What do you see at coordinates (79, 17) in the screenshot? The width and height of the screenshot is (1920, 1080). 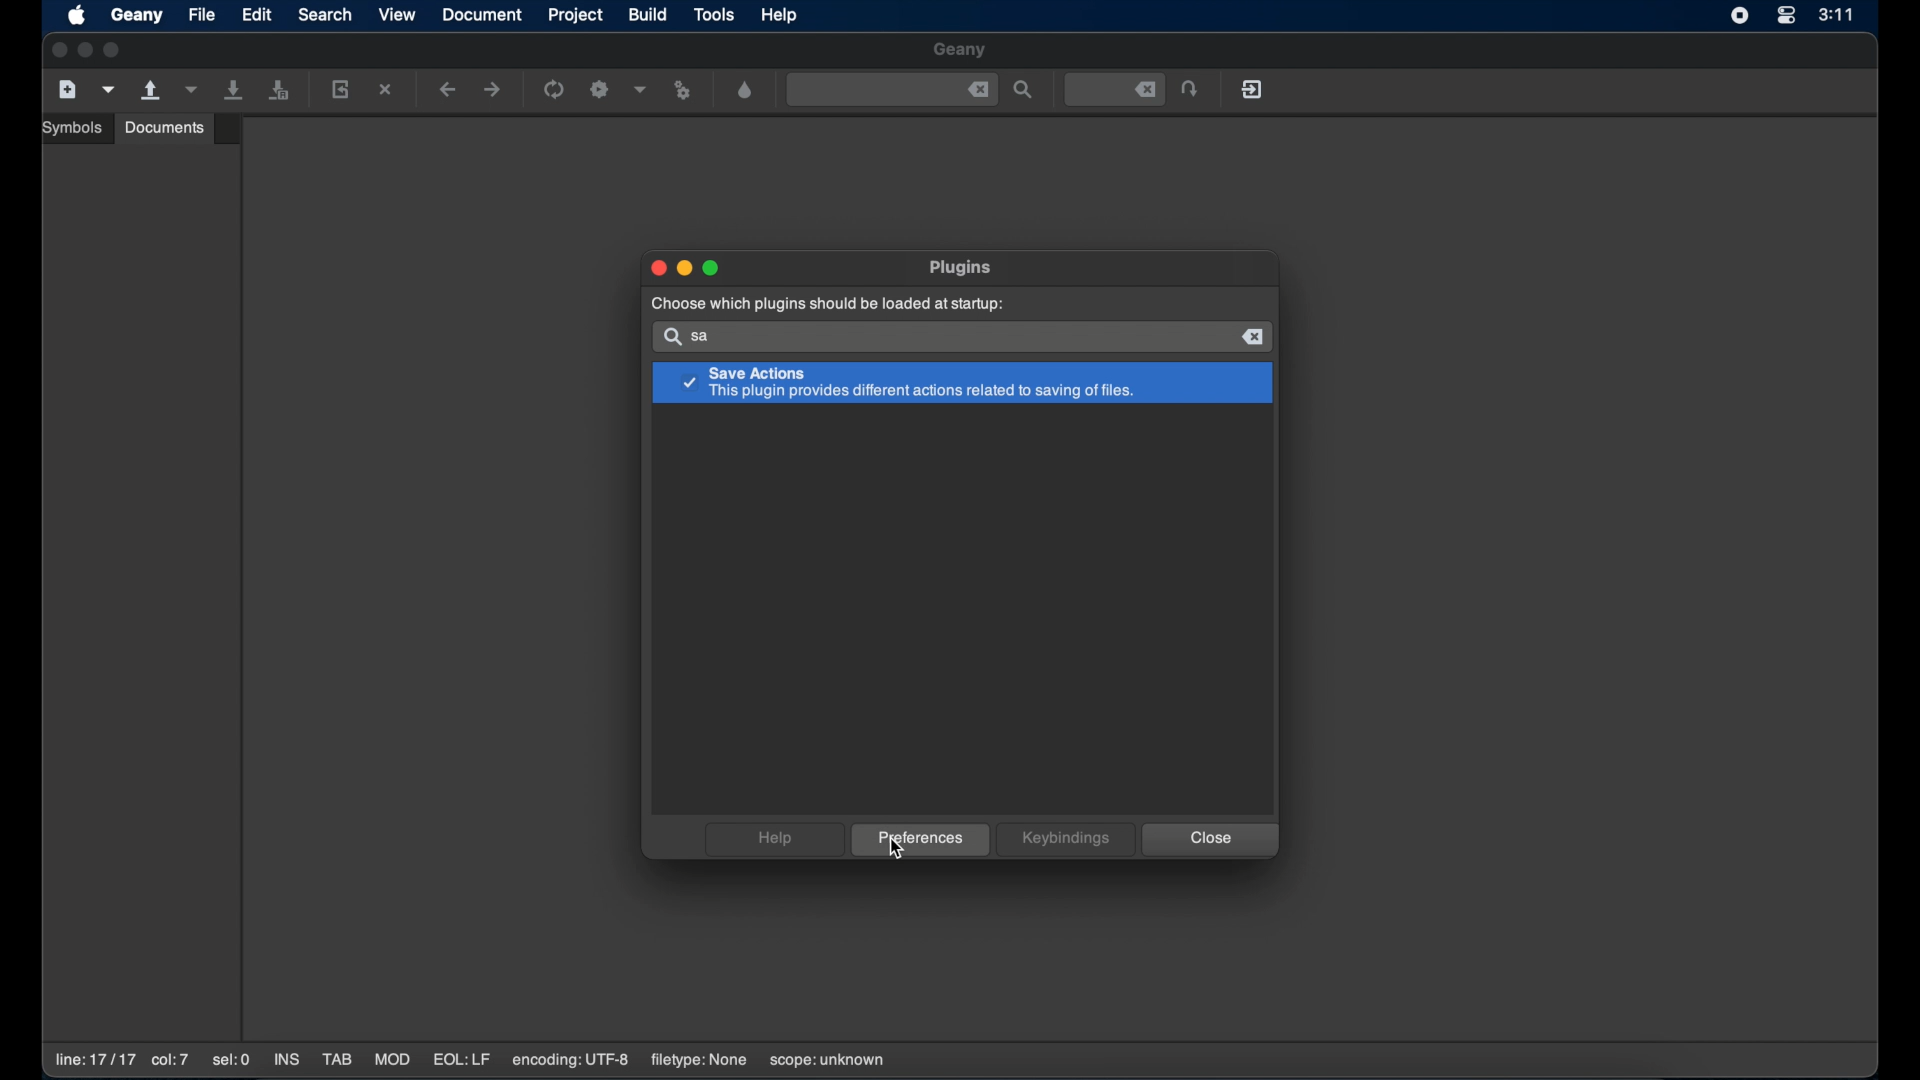 I see `apple icon` at bounding box center [79, 17].